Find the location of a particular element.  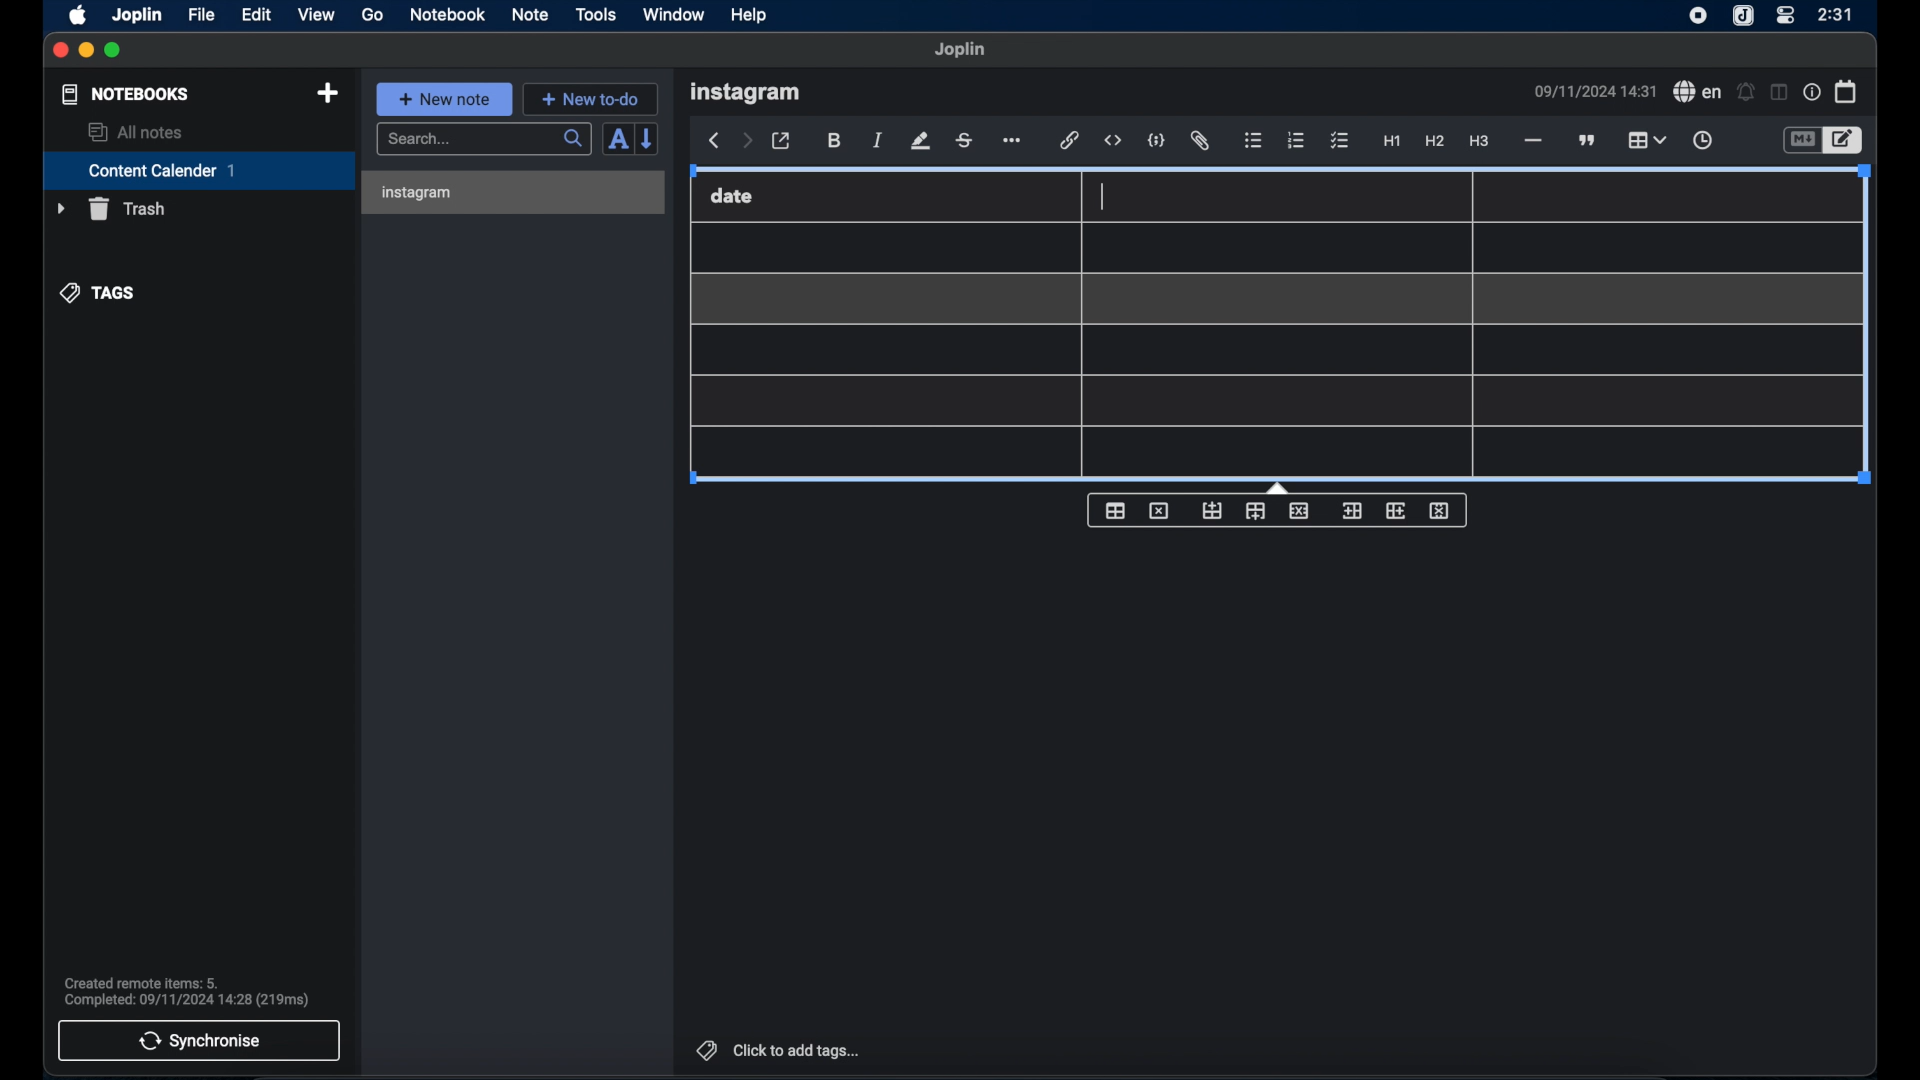

toggle editor layout is located at coordinates (1779, 93).